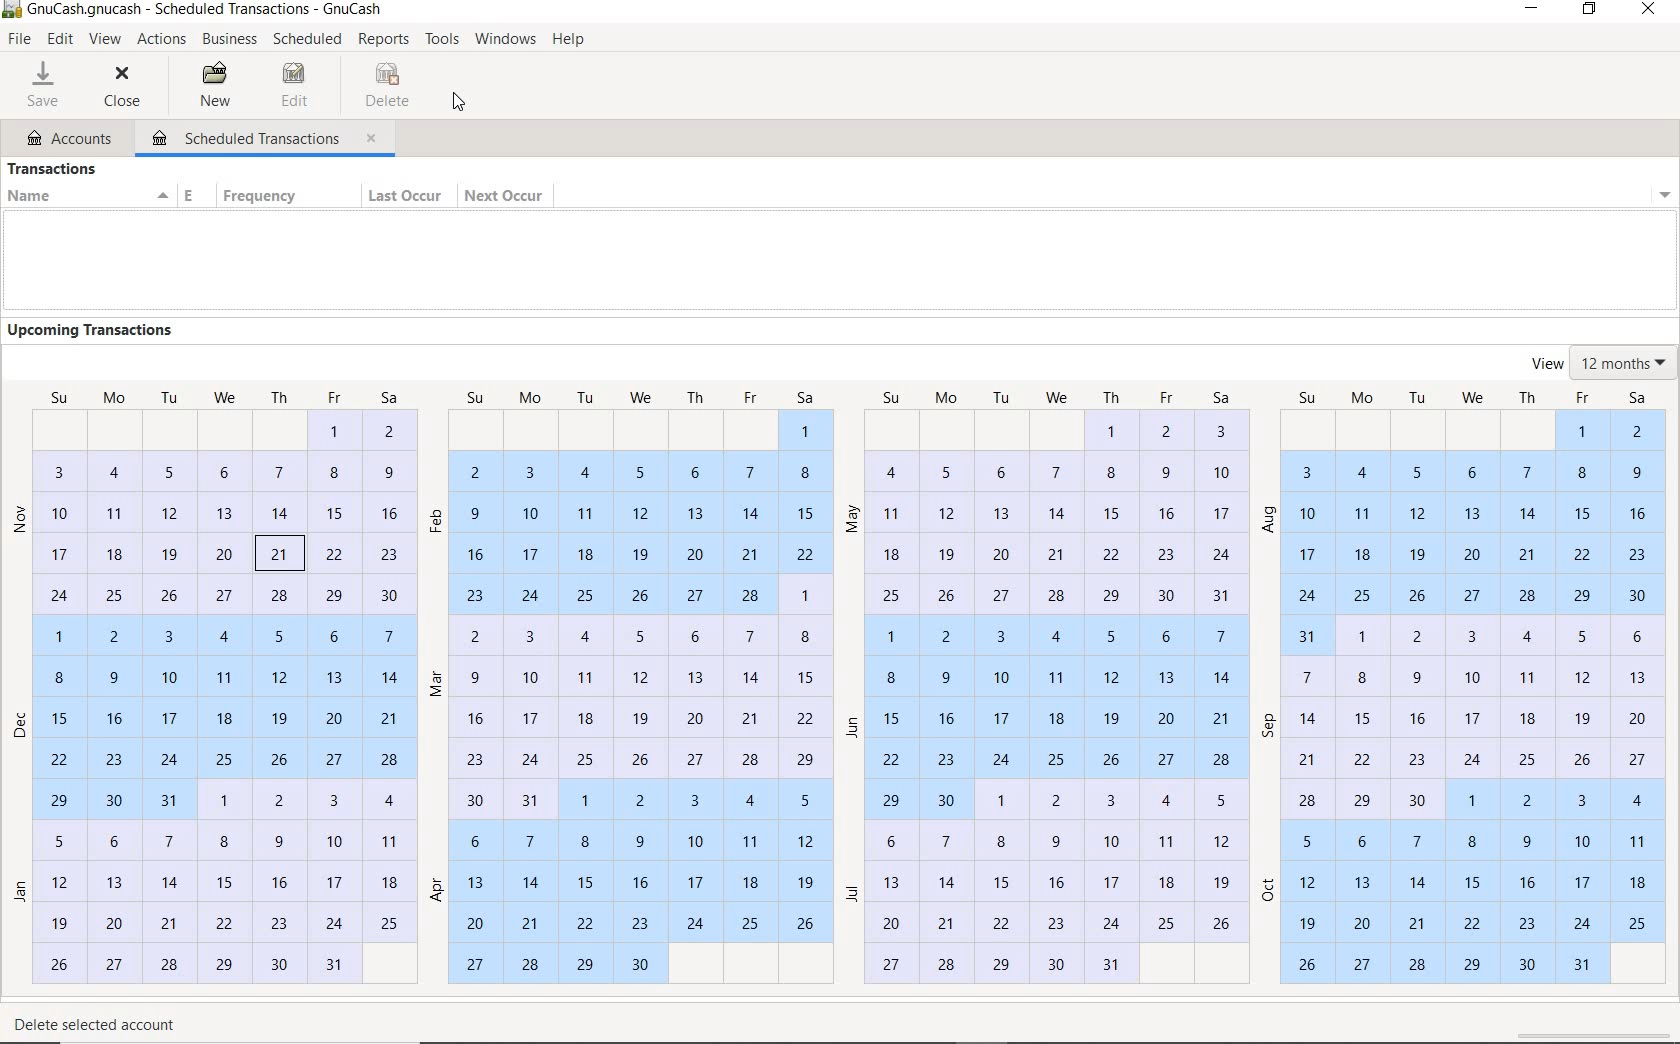  Describe the element at coordinates (19, 40) in the screenshot. I see `FILE` at that location.